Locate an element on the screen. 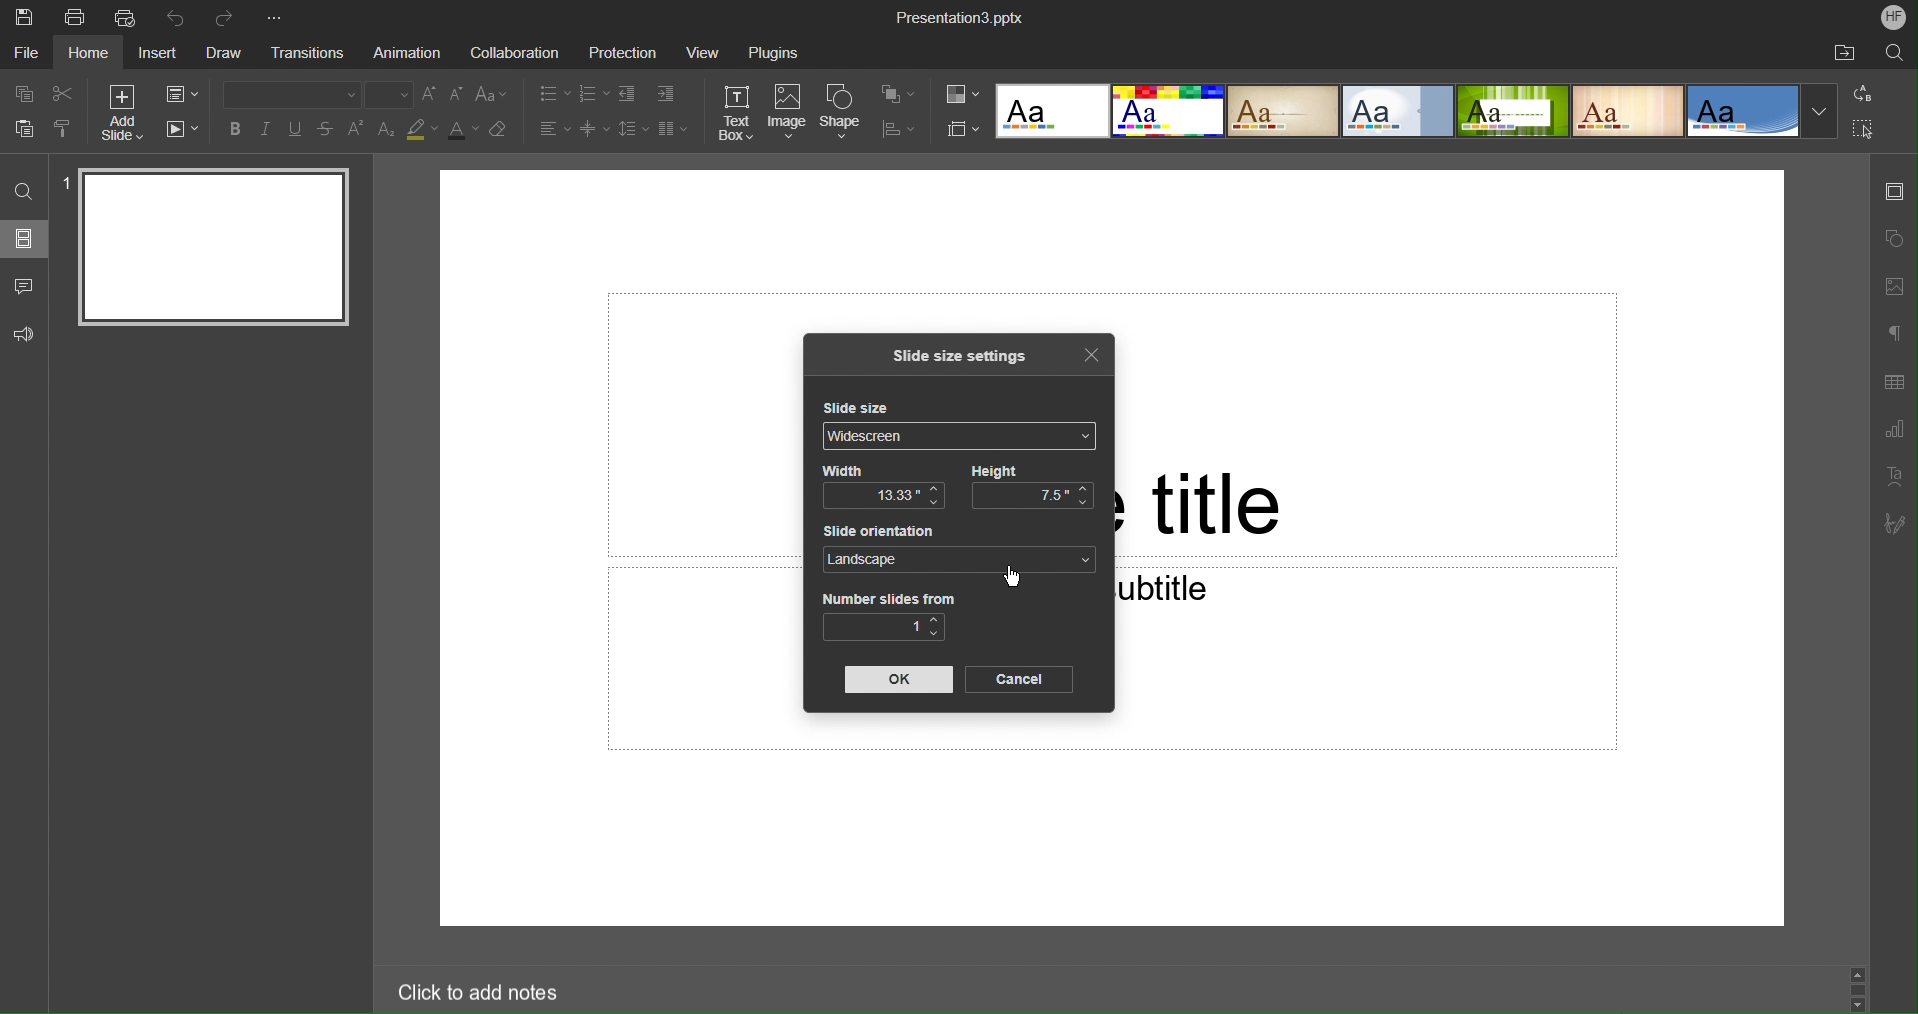  Click to add notes is located at coordinates (469, 989).